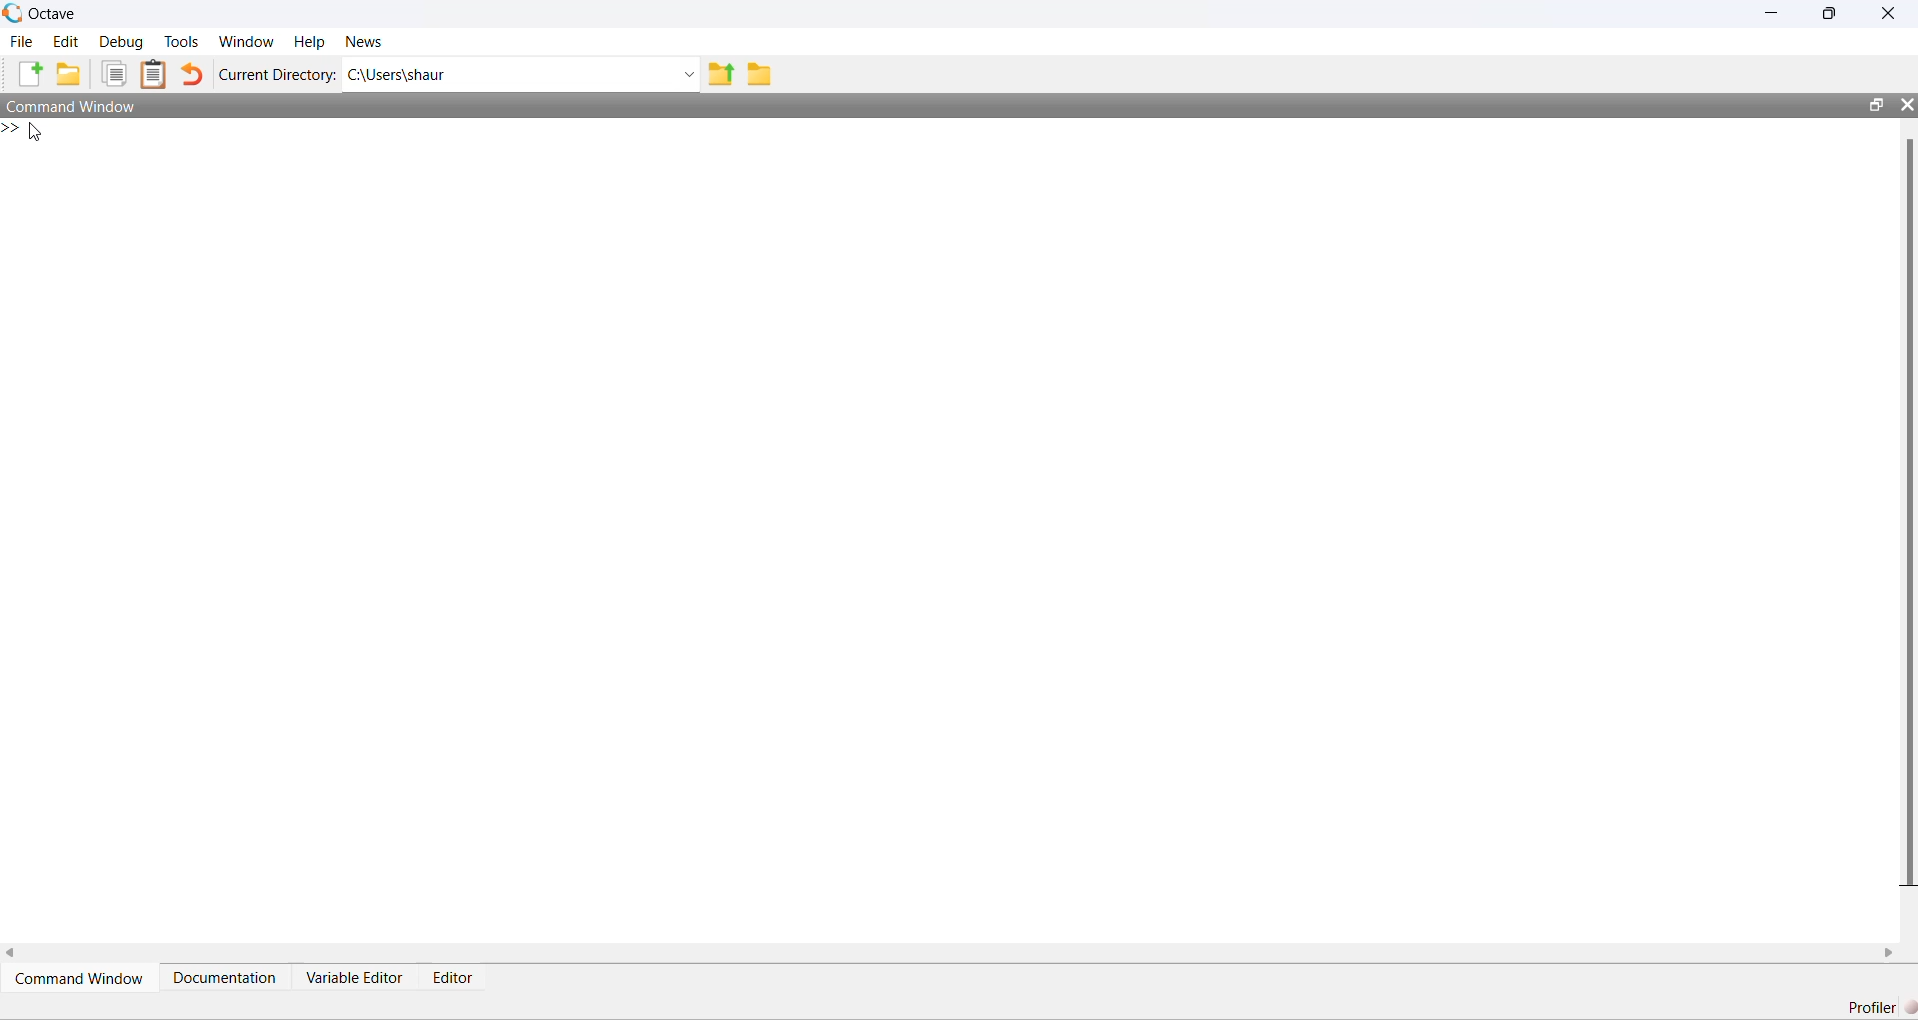  Describe the element at coordinates (124, 42) in the screenshot. I see `Debug` at that location.